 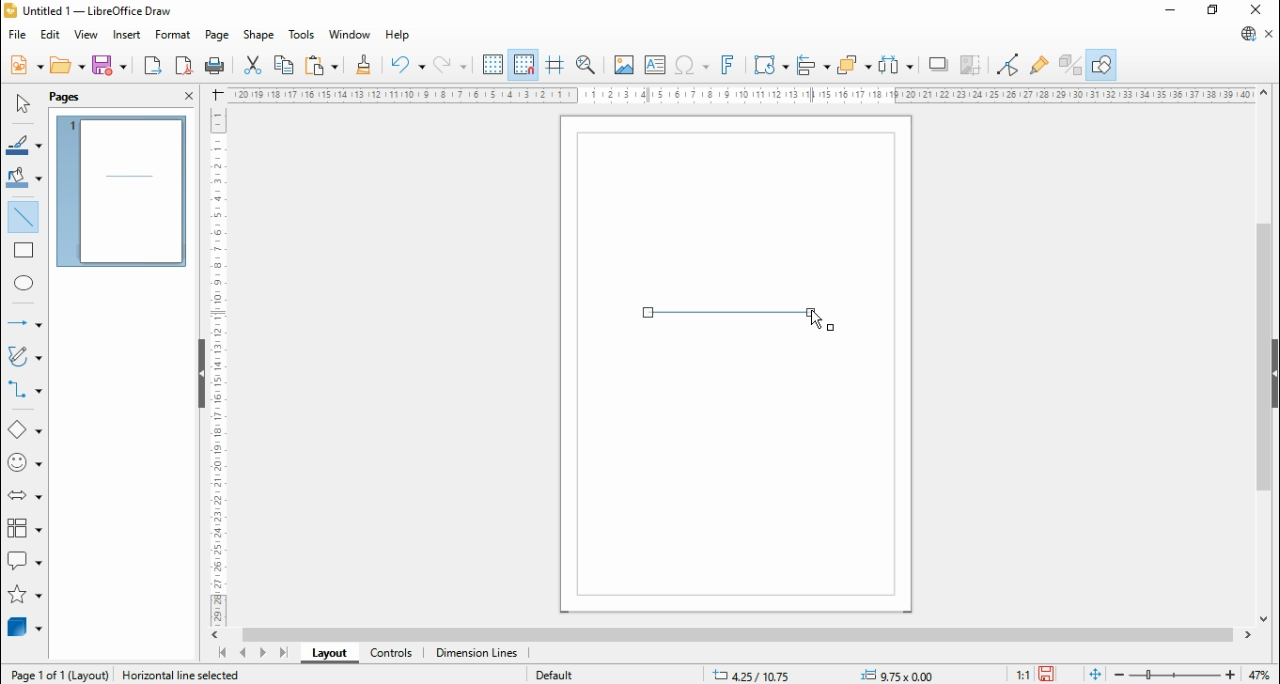 I want to click on default, so click(x=555, y=675).